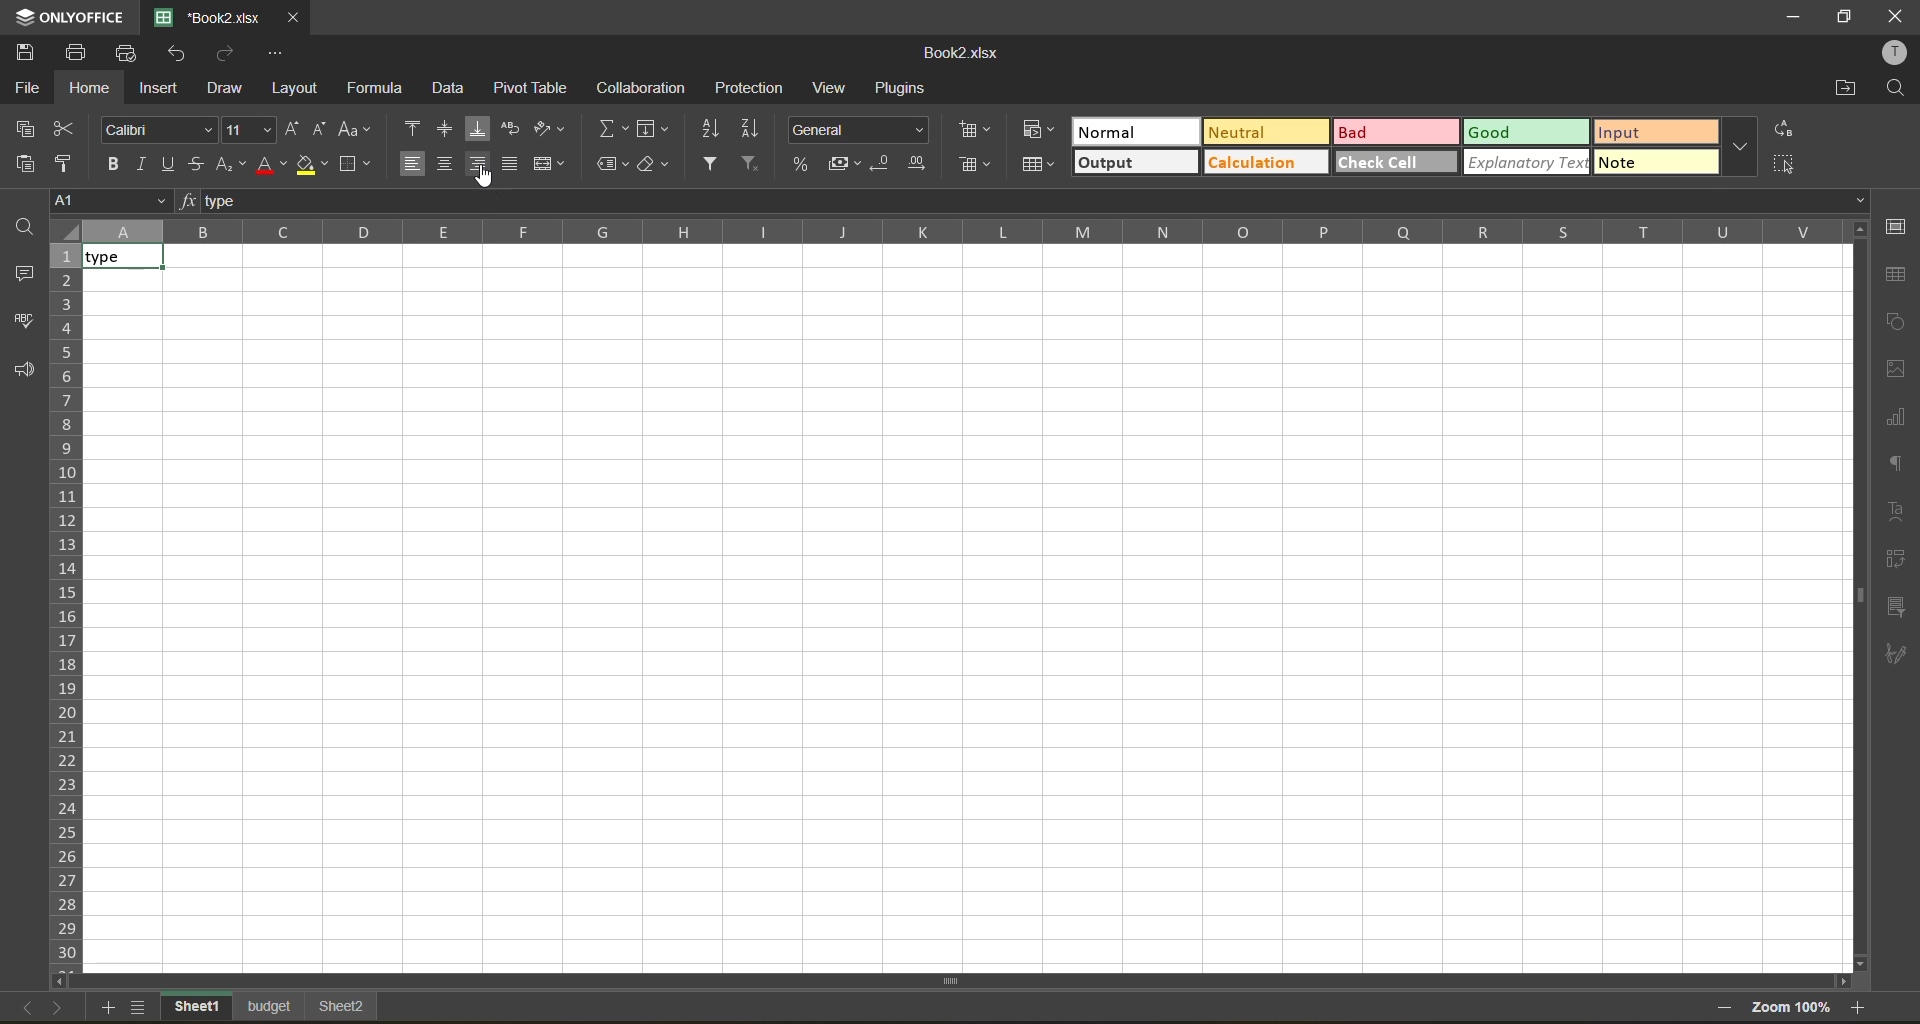 This screenshot has height=1024, width=1920. Describe the element at coordinates (1892, 322) in the screenshot. I see `shapes` at that location.